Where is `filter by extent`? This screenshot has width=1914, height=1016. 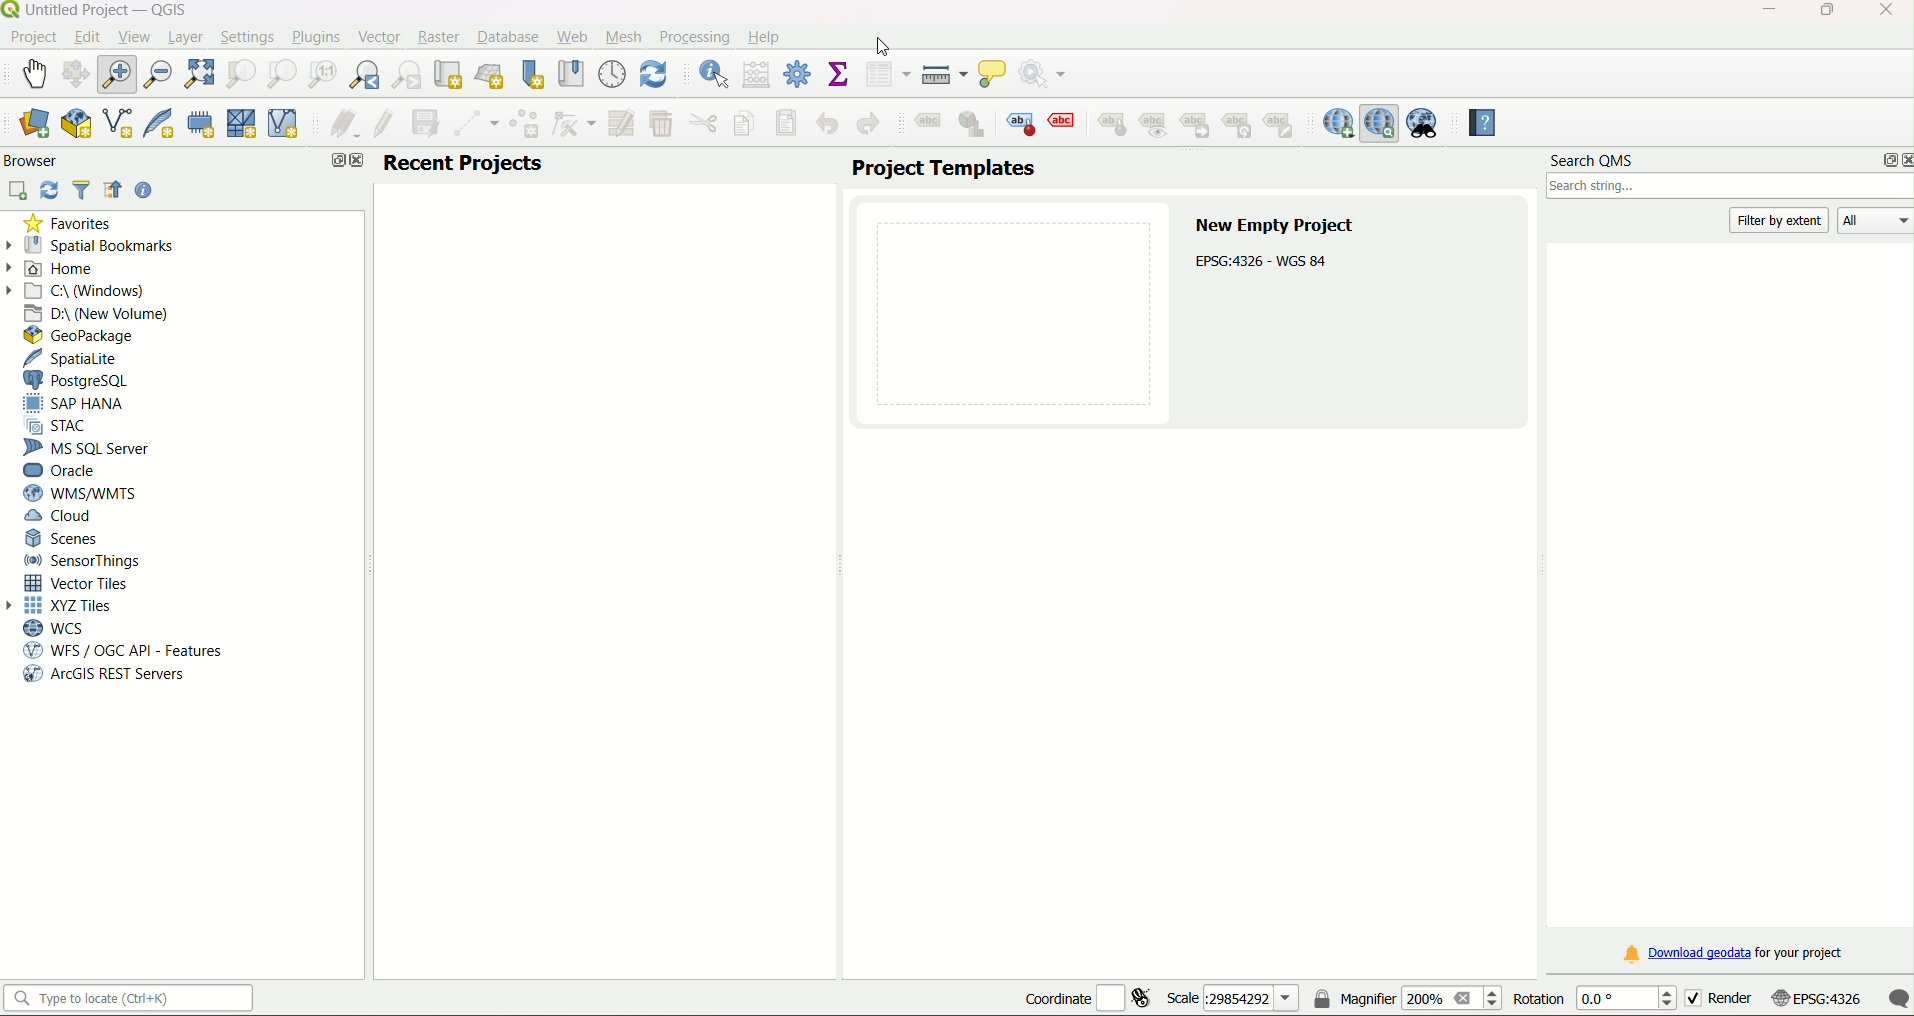 filter by extent is located at coordinates (1781, 220).